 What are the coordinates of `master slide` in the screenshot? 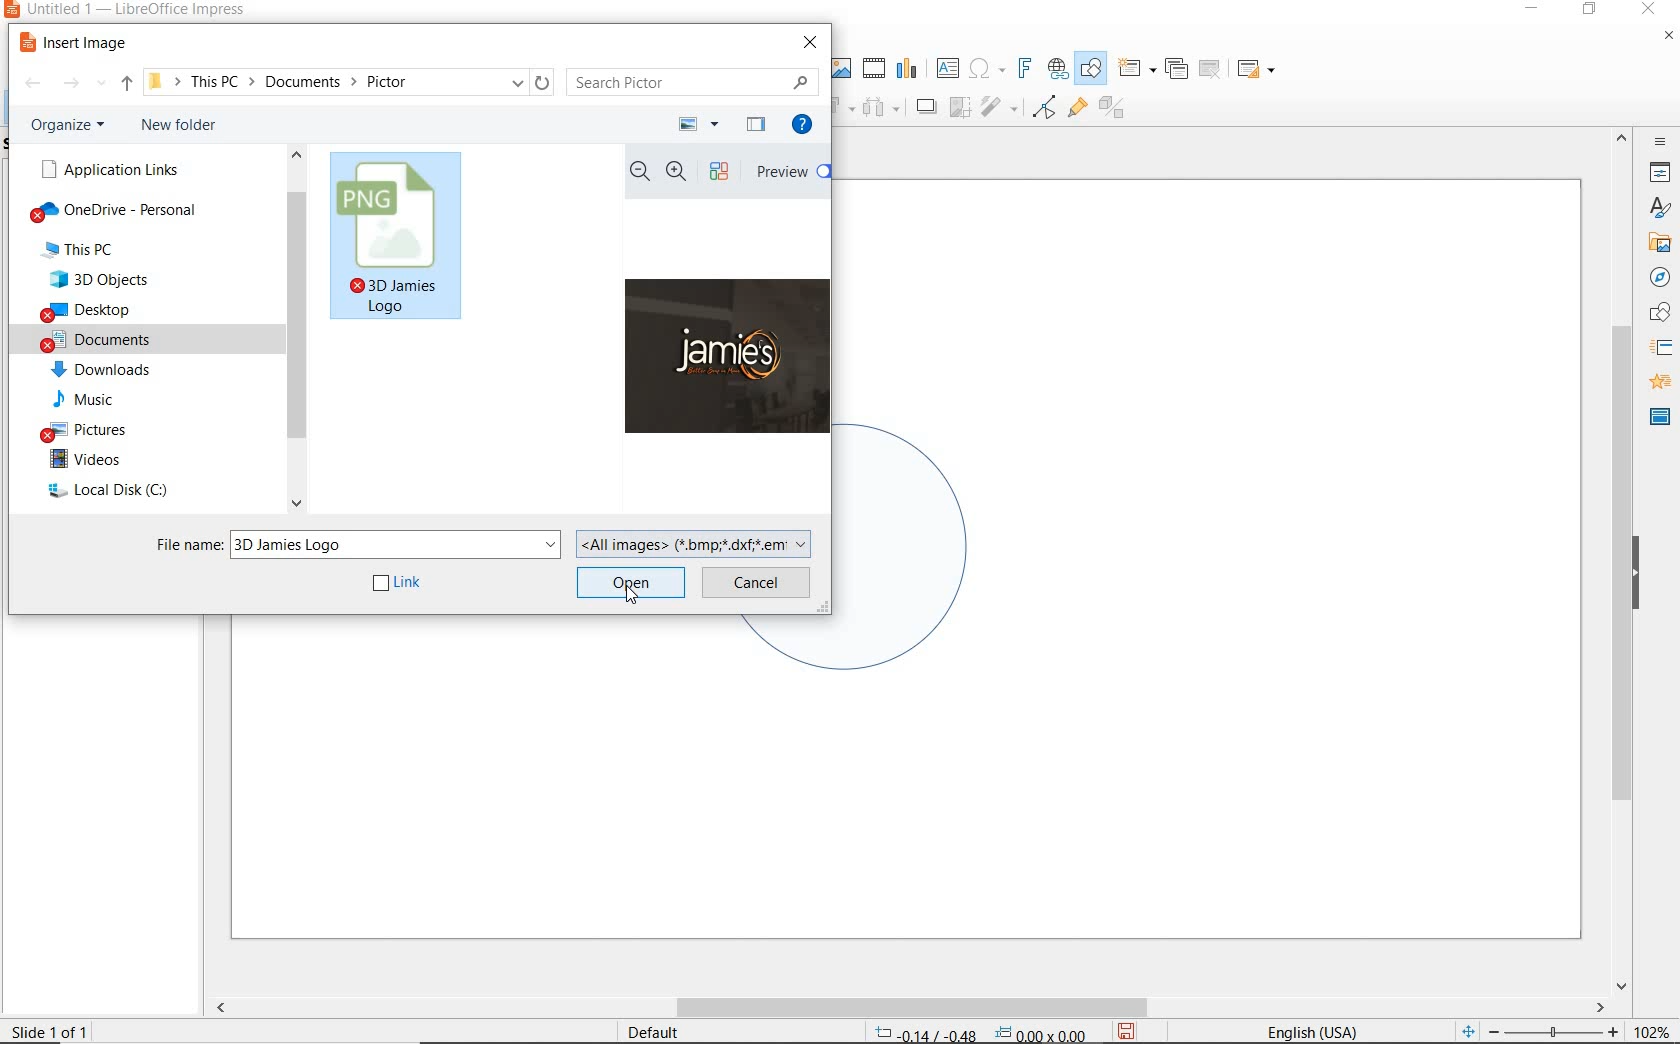 It's located at (1660, 415).